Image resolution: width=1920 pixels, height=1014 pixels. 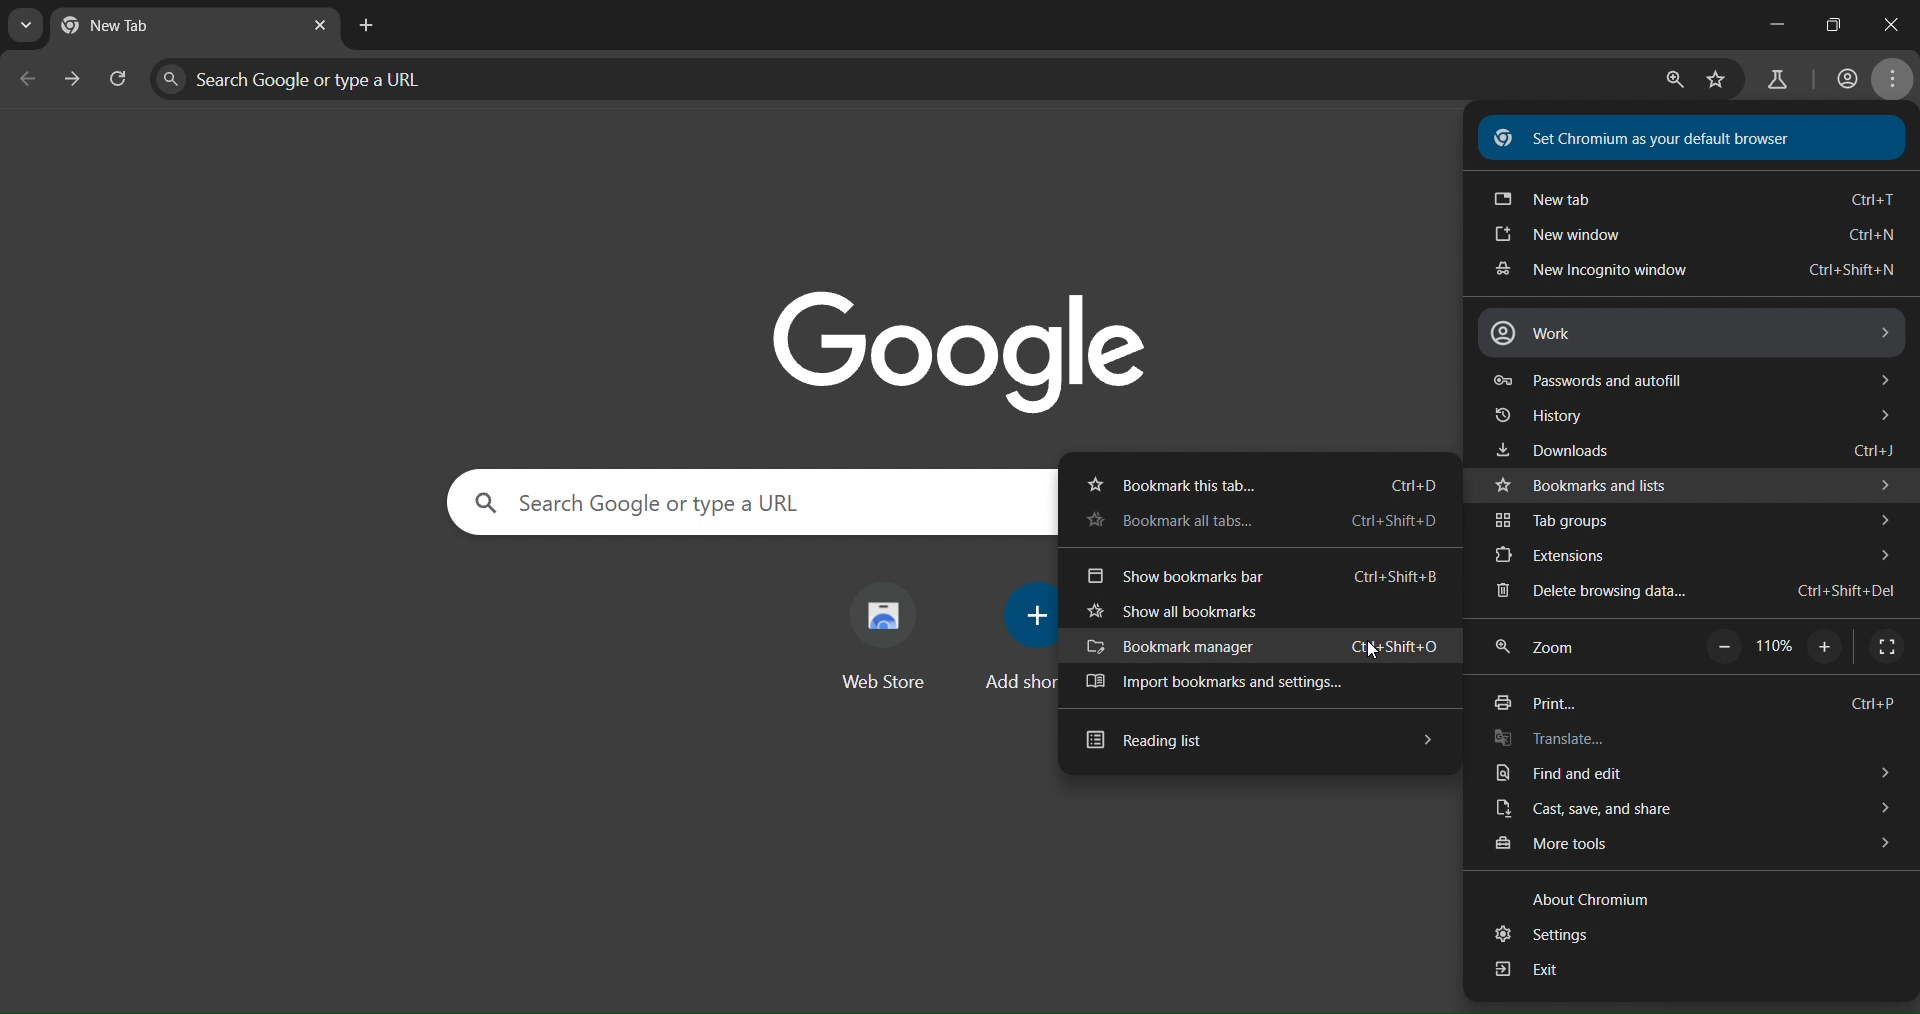 What do you see at coordinates (1777, 80) in the screenshot?
I see `search labs` at bounding box center [1777, 80].